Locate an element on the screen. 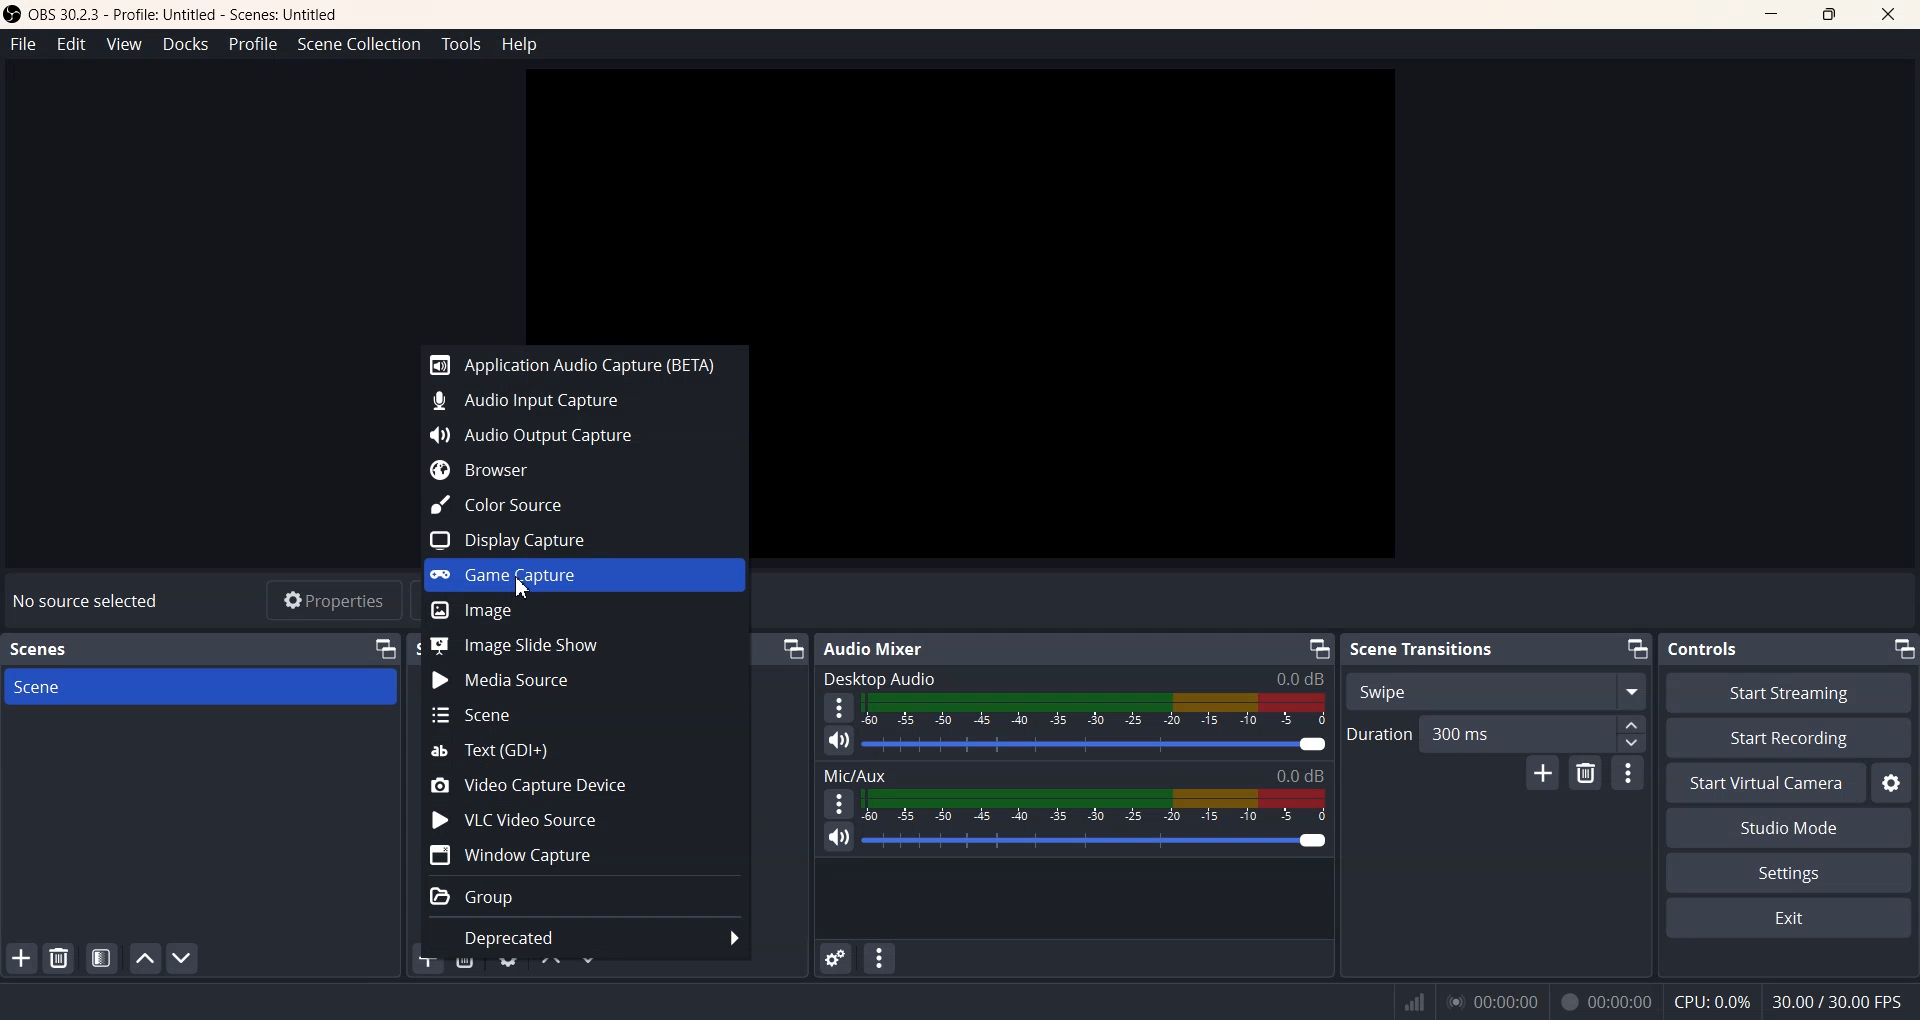  Video Capture Device is located at coordinates (585, 784).